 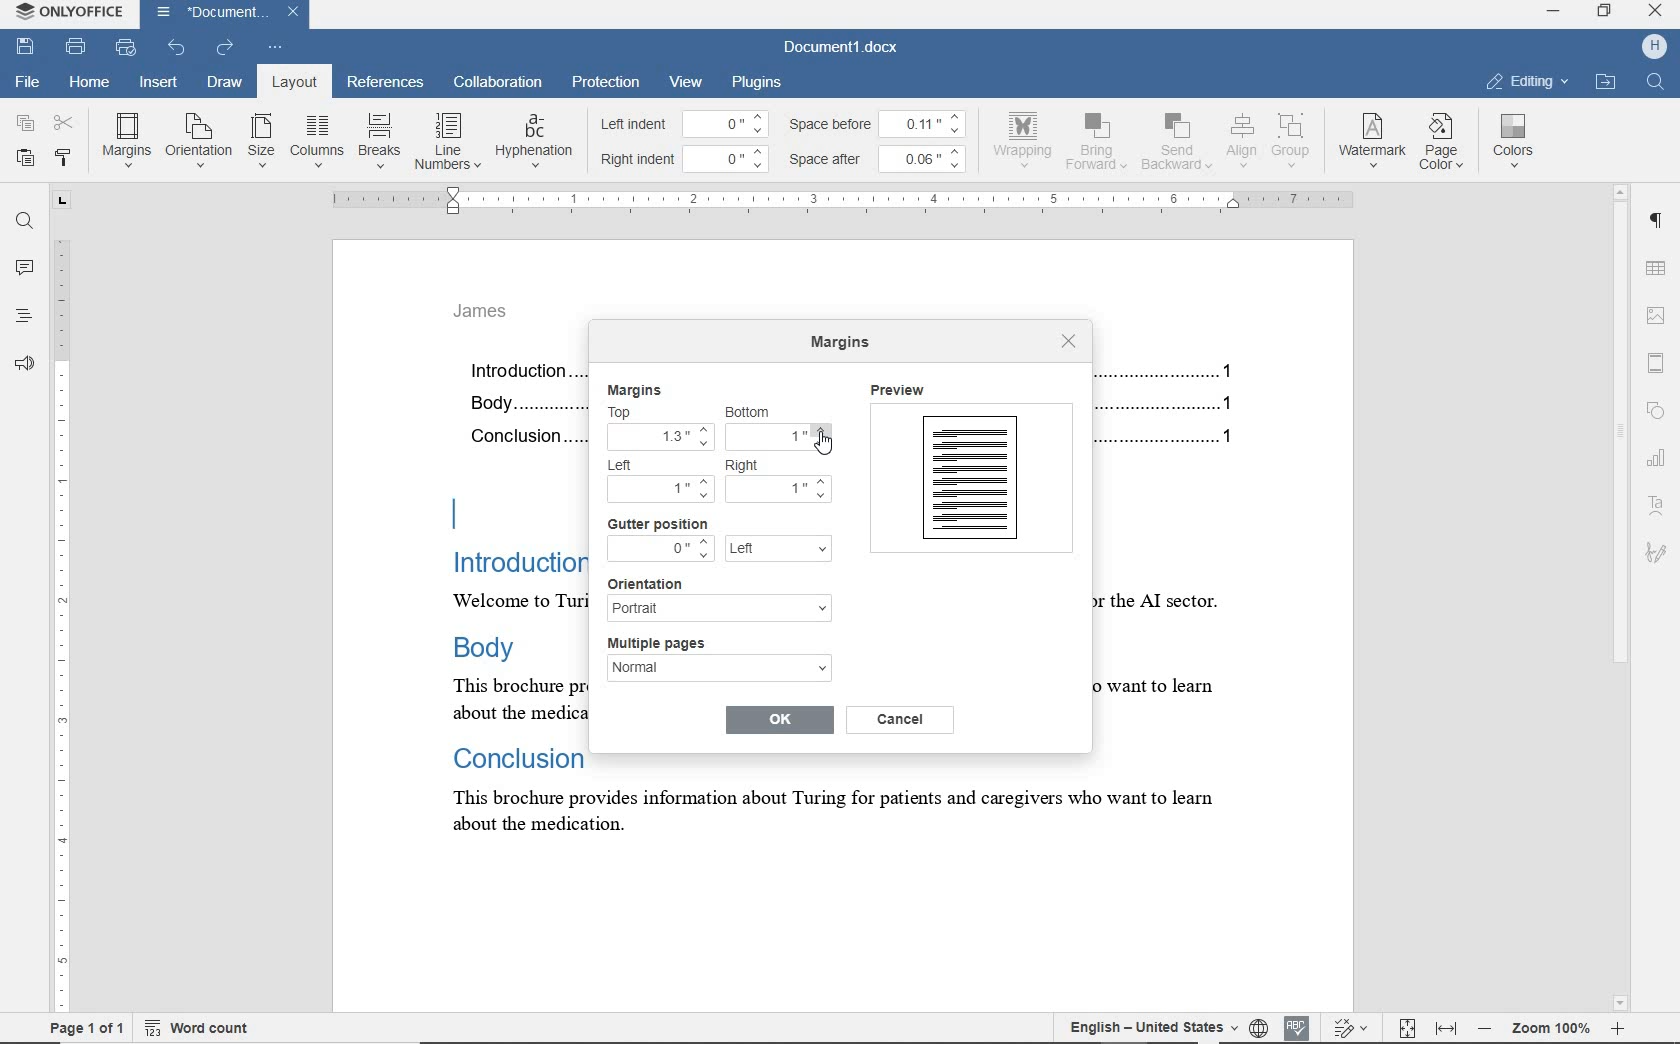 What do you see at coordinates (126, 139) in the screenshot?
I see `margins` at bounding box center [126, 139].